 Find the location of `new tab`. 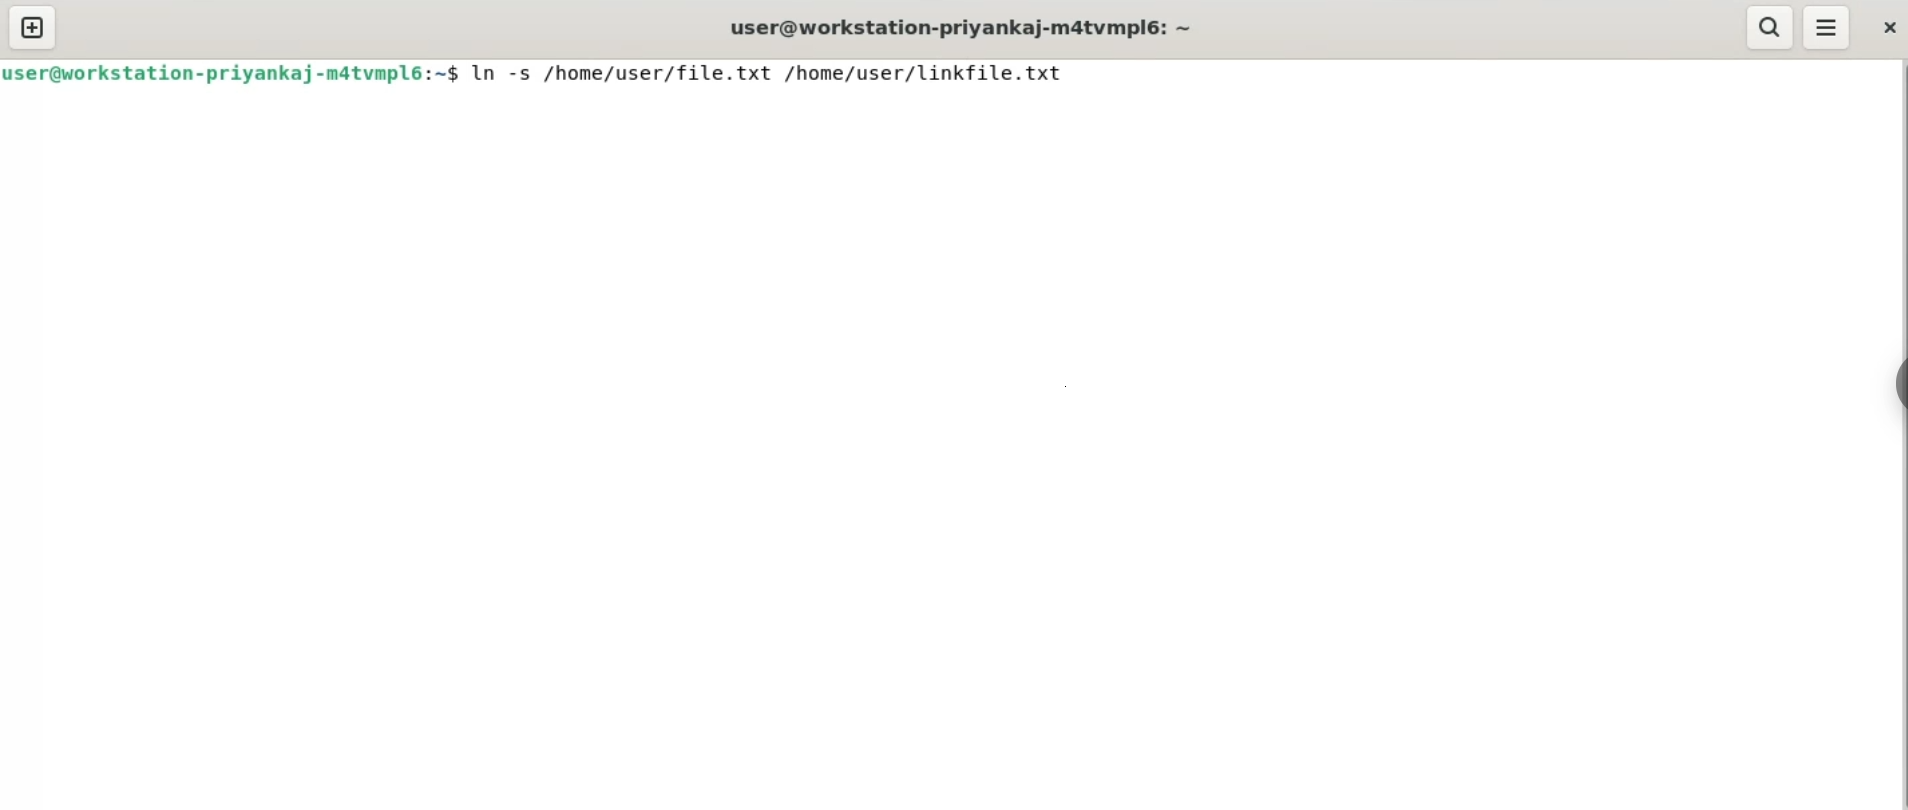

new tab is located at coordinates (33, 26).